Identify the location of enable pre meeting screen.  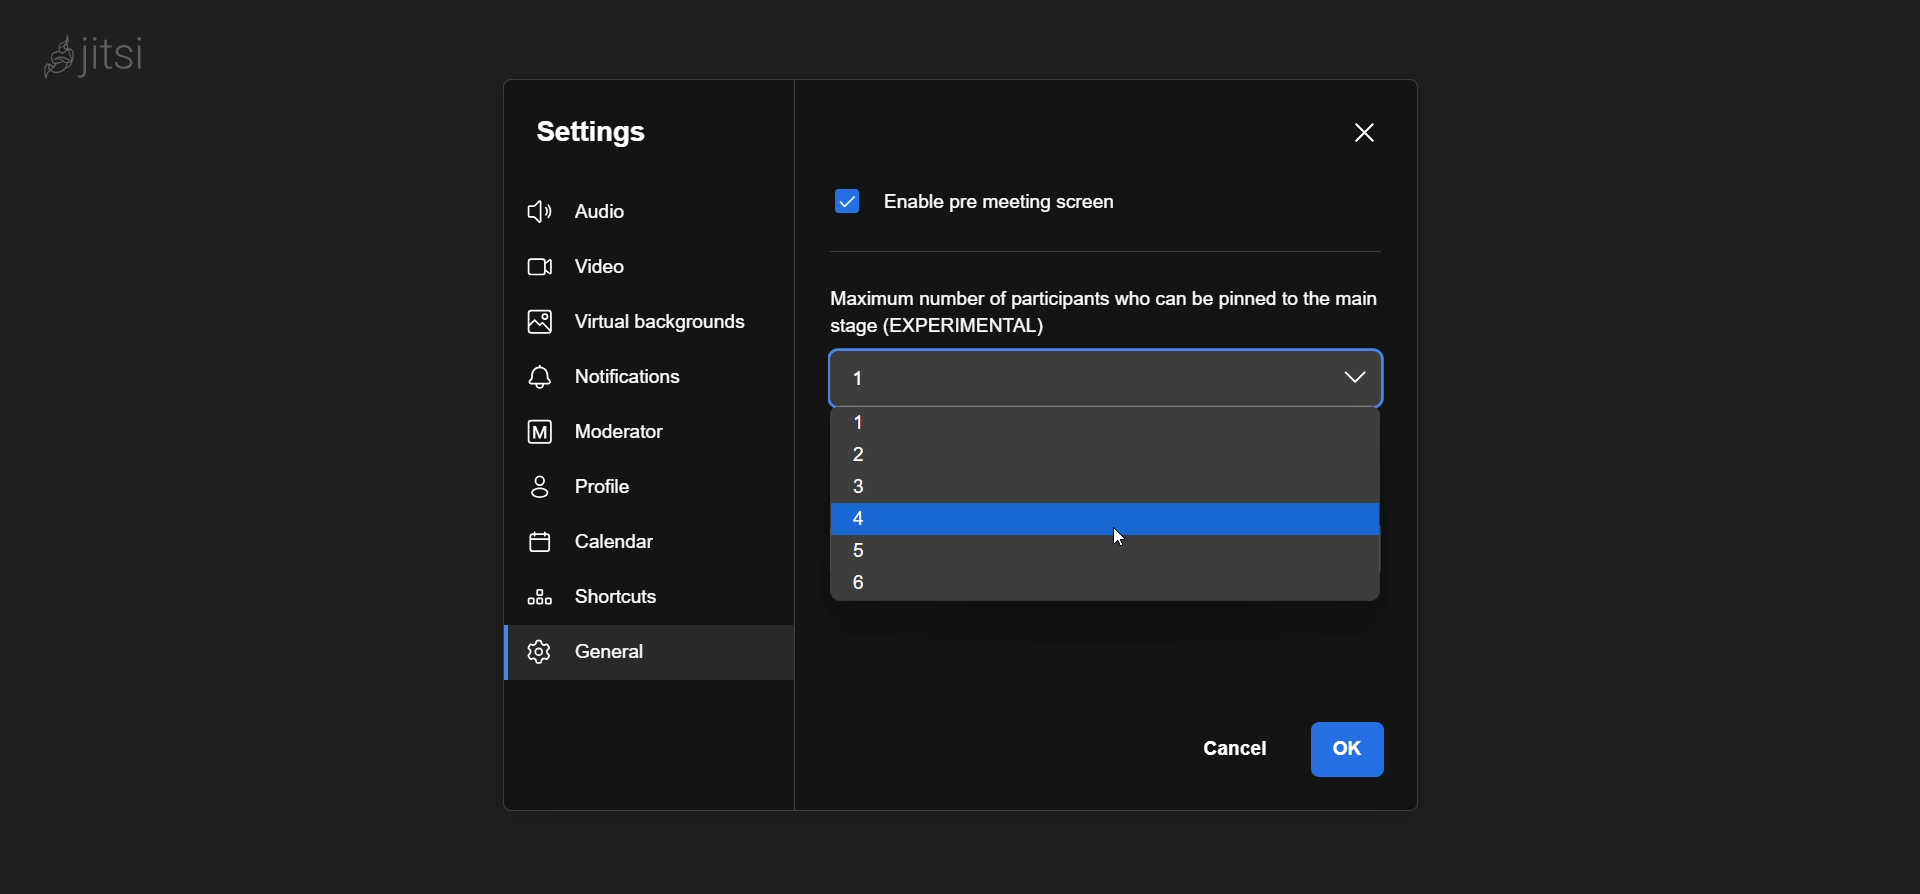
(983, 200).